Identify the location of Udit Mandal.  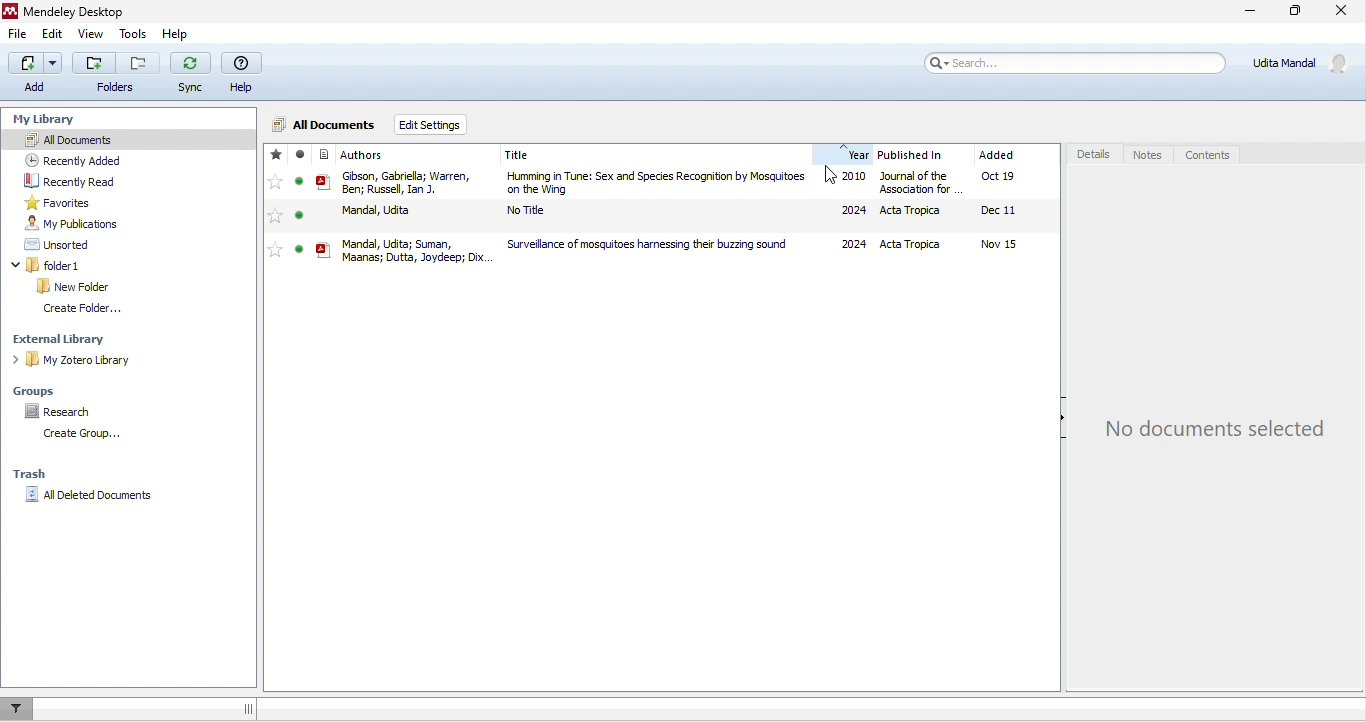
(1303, 62).